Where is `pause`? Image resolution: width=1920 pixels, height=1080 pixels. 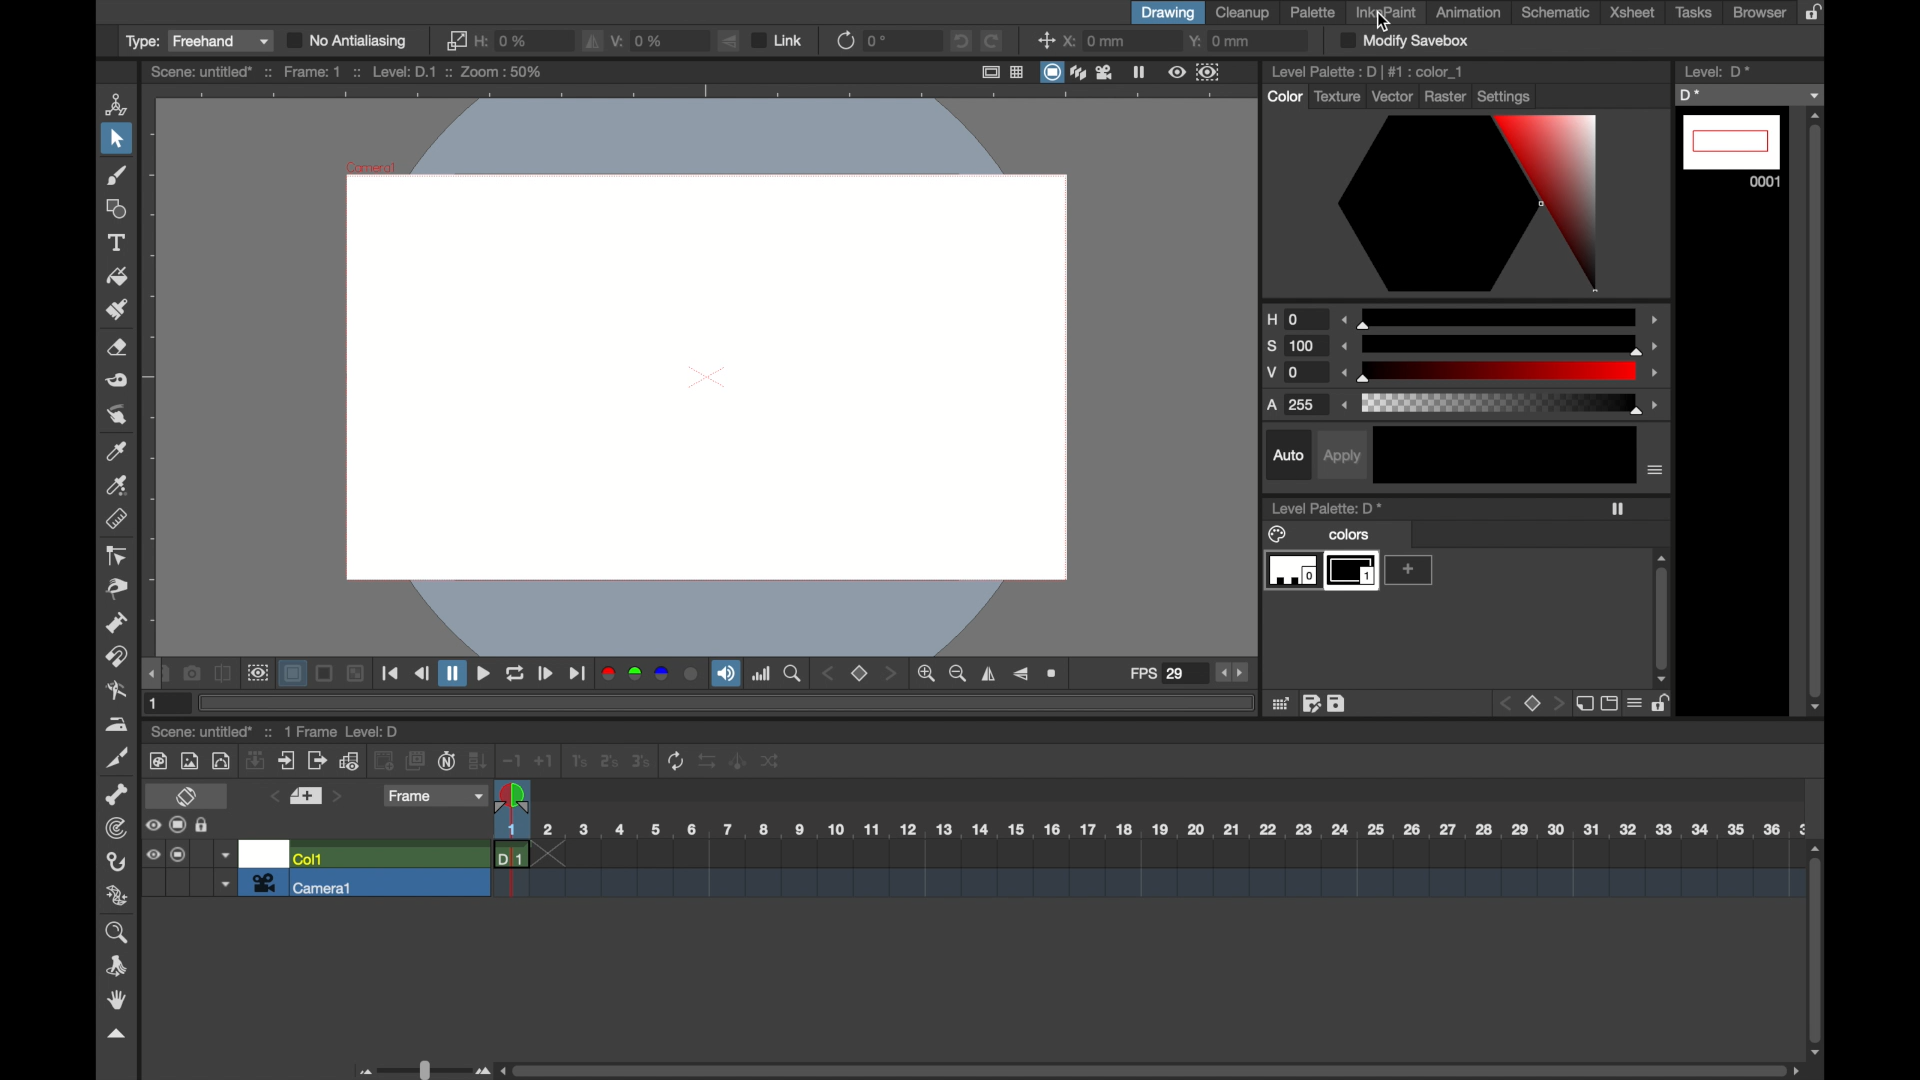 pause is located at coordinates (1141, 72).